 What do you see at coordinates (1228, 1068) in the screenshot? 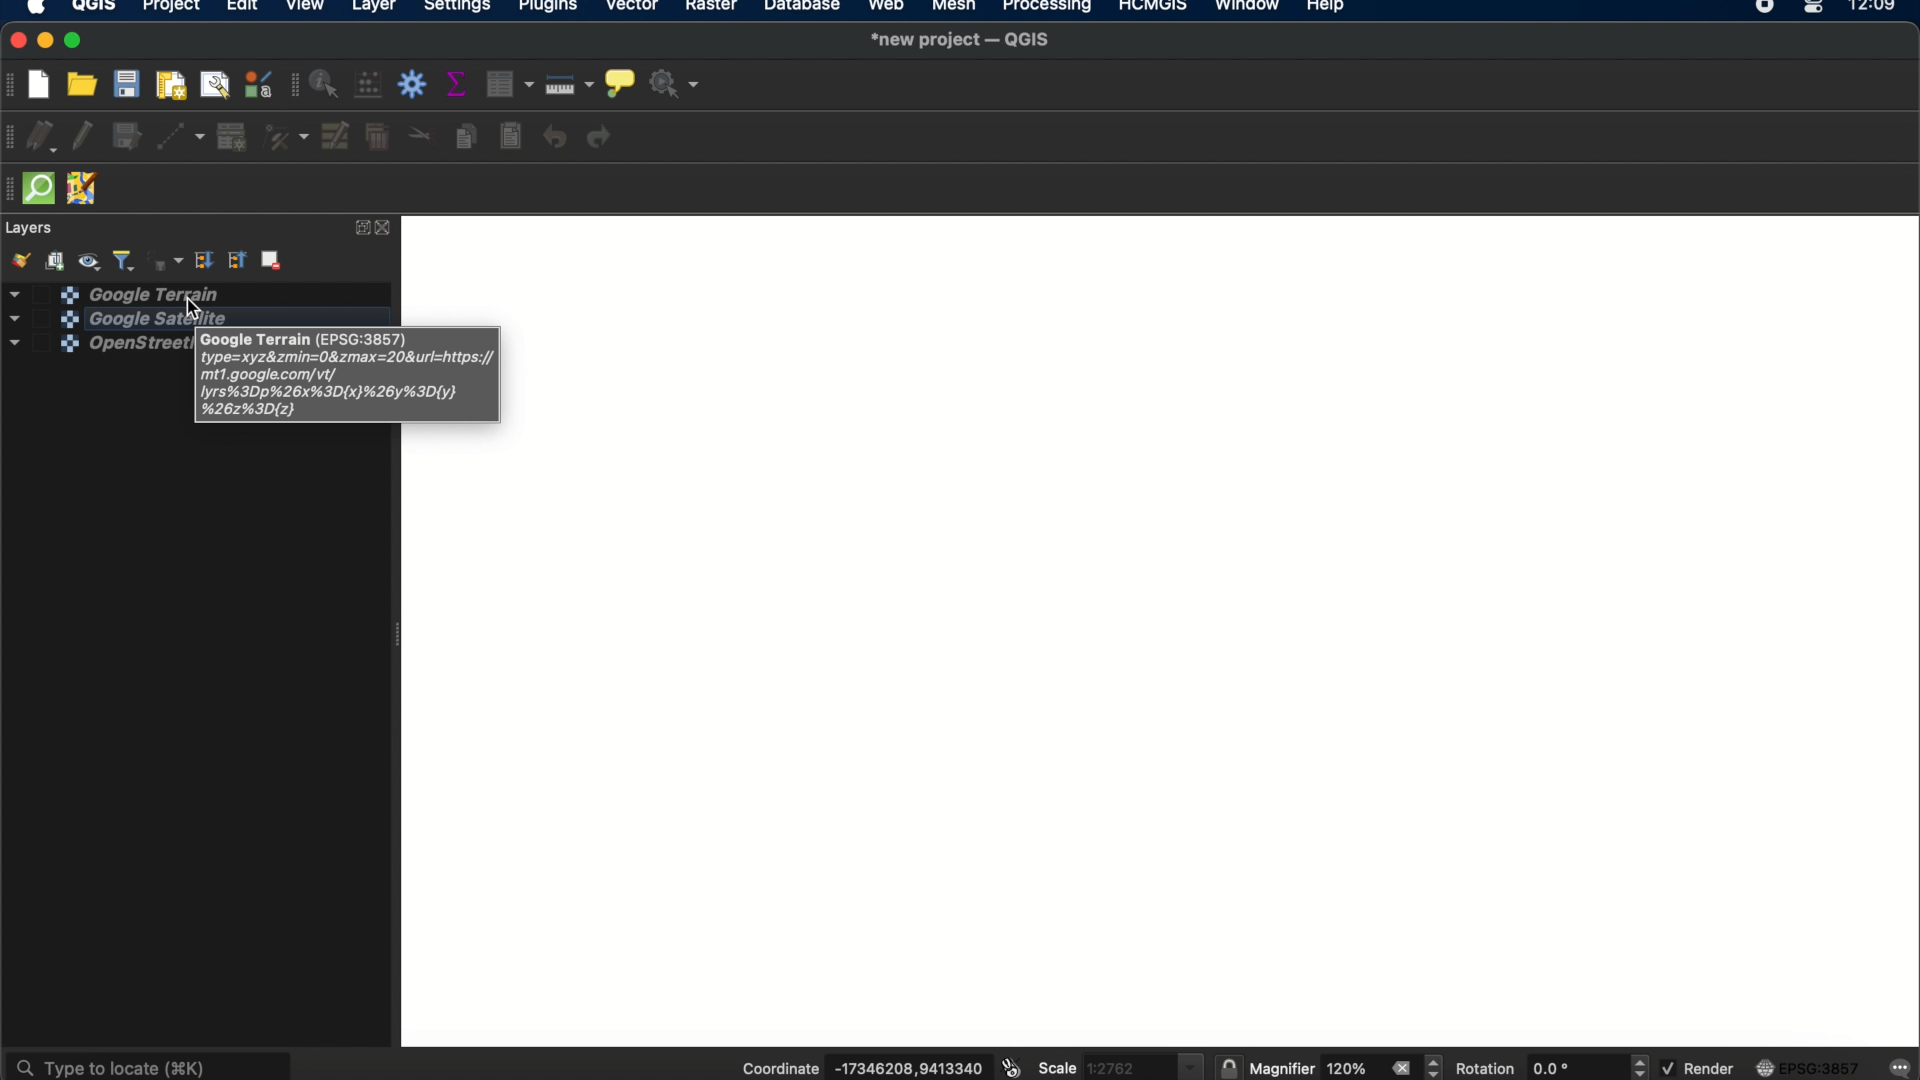
I see `lock scale` at bounding box center [1228, 1068].